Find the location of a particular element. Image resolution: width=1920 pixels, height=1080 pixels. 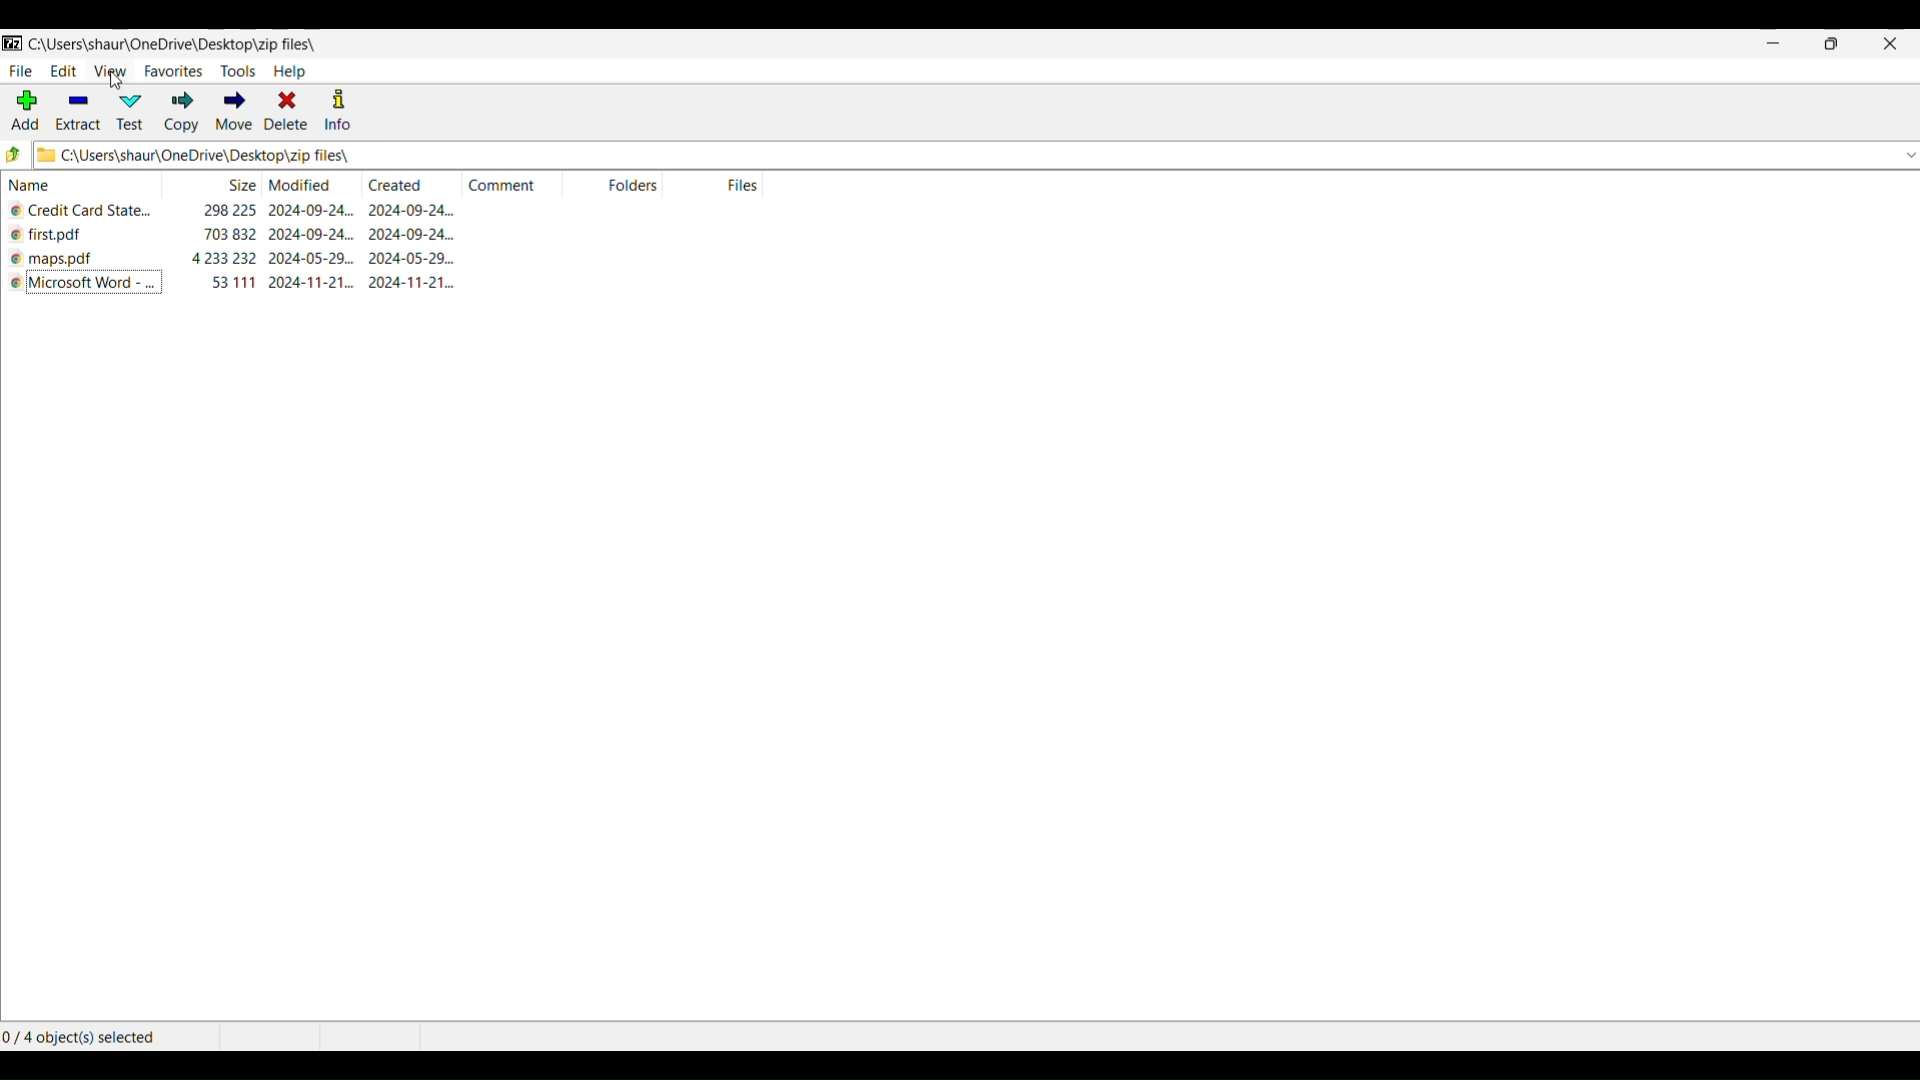

add is located at coordinates (22, 110).